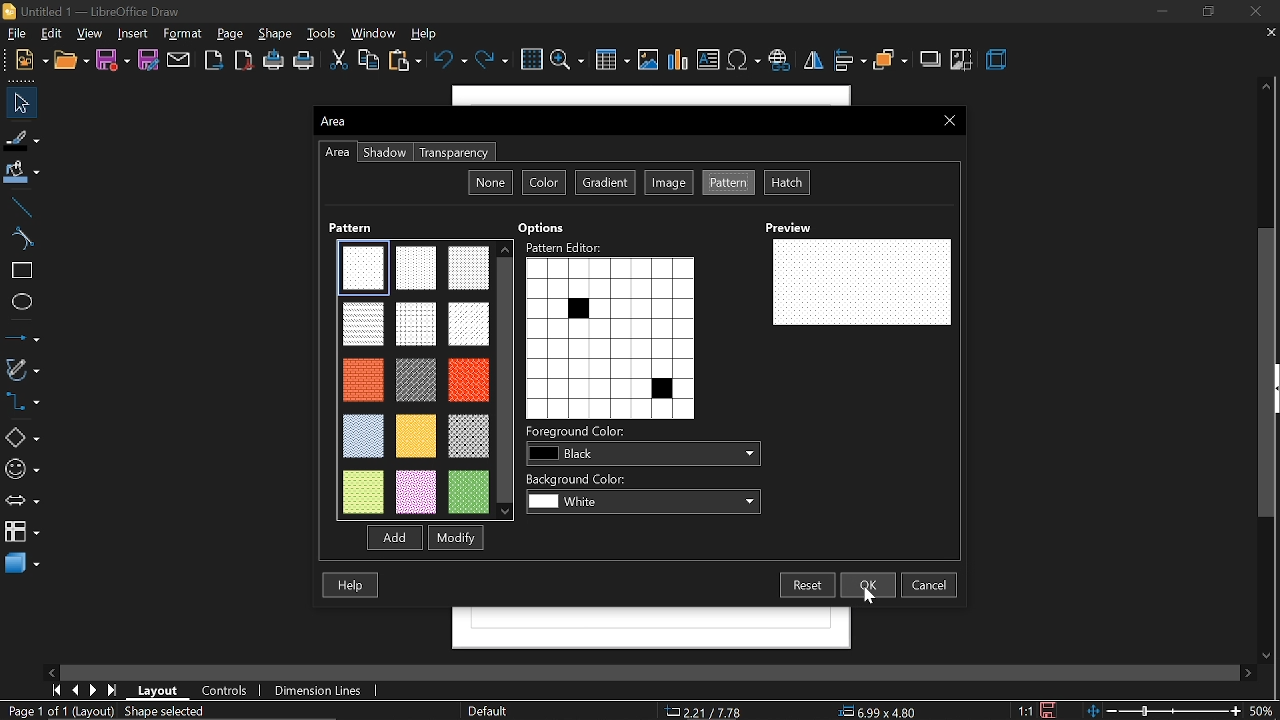 The width and height of the screenshot is (1280, 720). What do you see at coordinates (963, 61) in the screenshot?
I see `crop` at bounding box center [963, 61].